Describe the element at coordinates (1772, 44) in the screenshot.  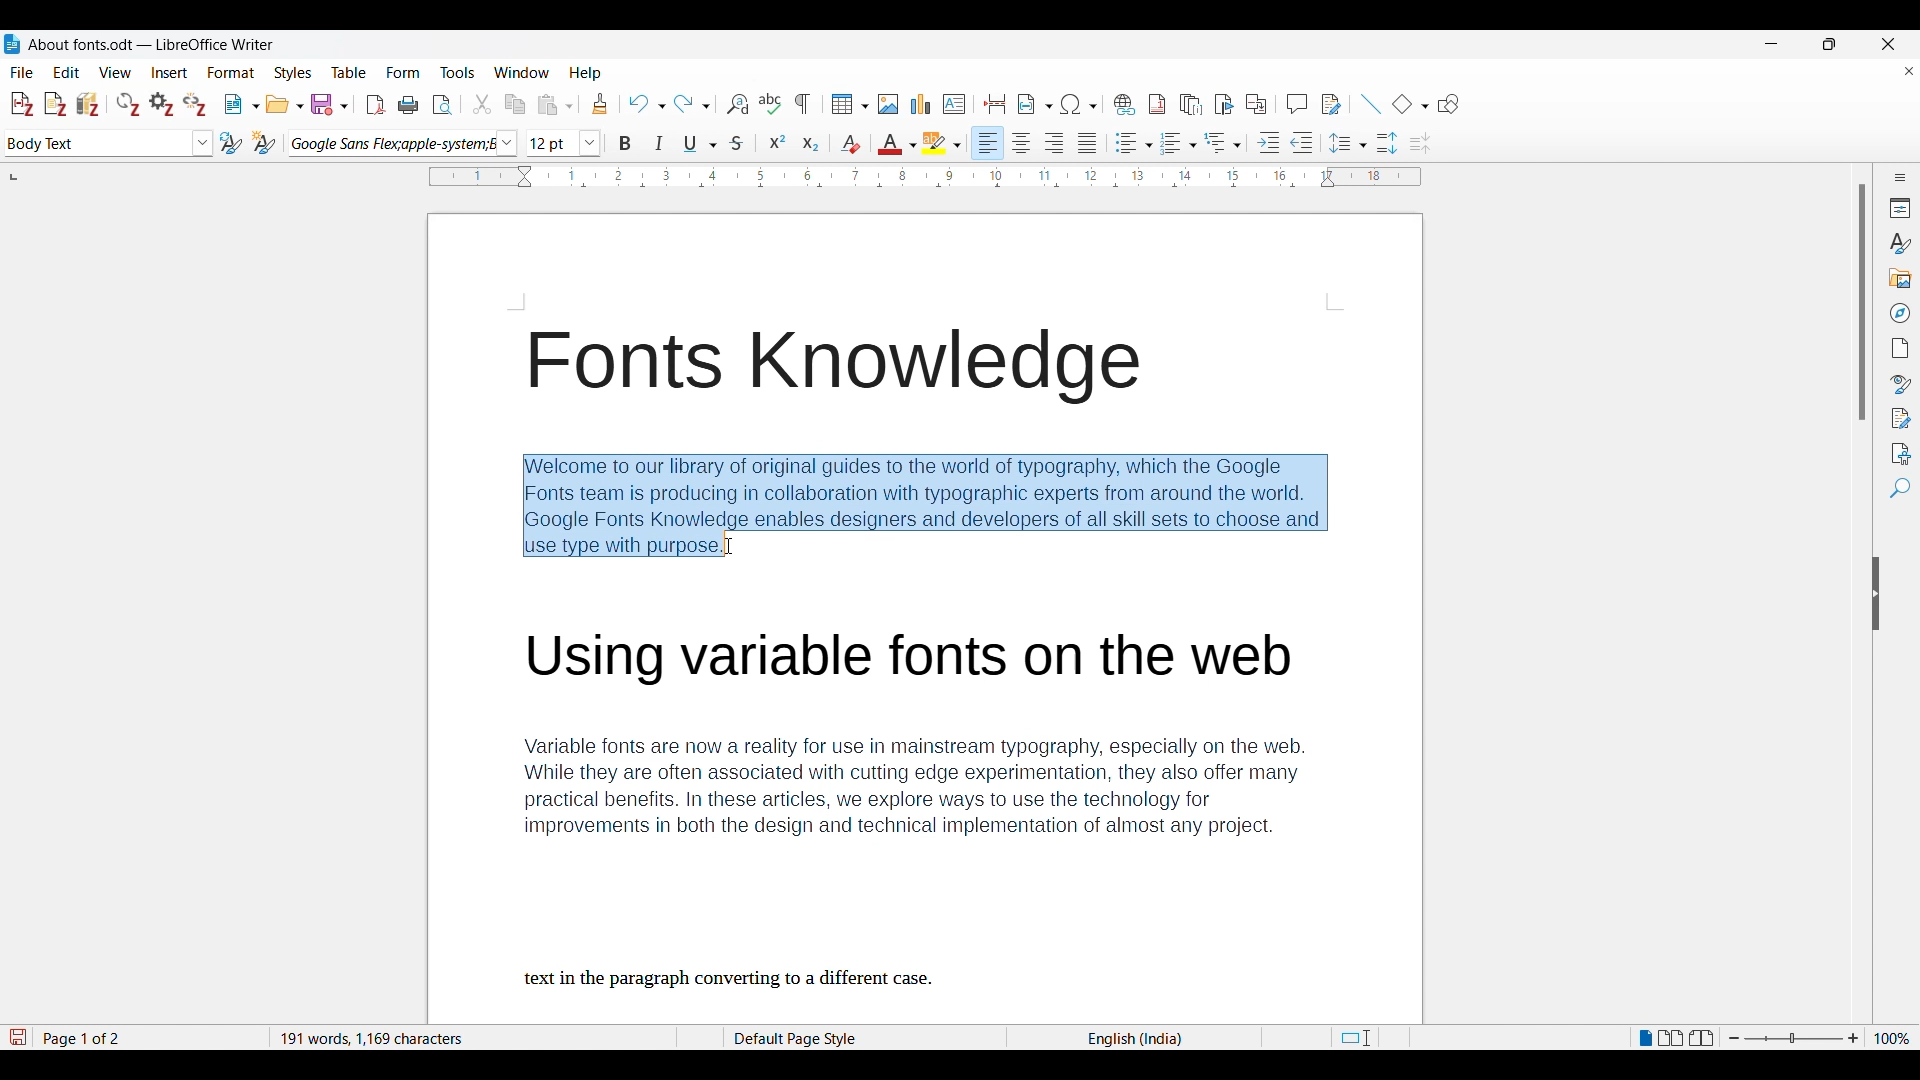
I see `Minimize` at that location.